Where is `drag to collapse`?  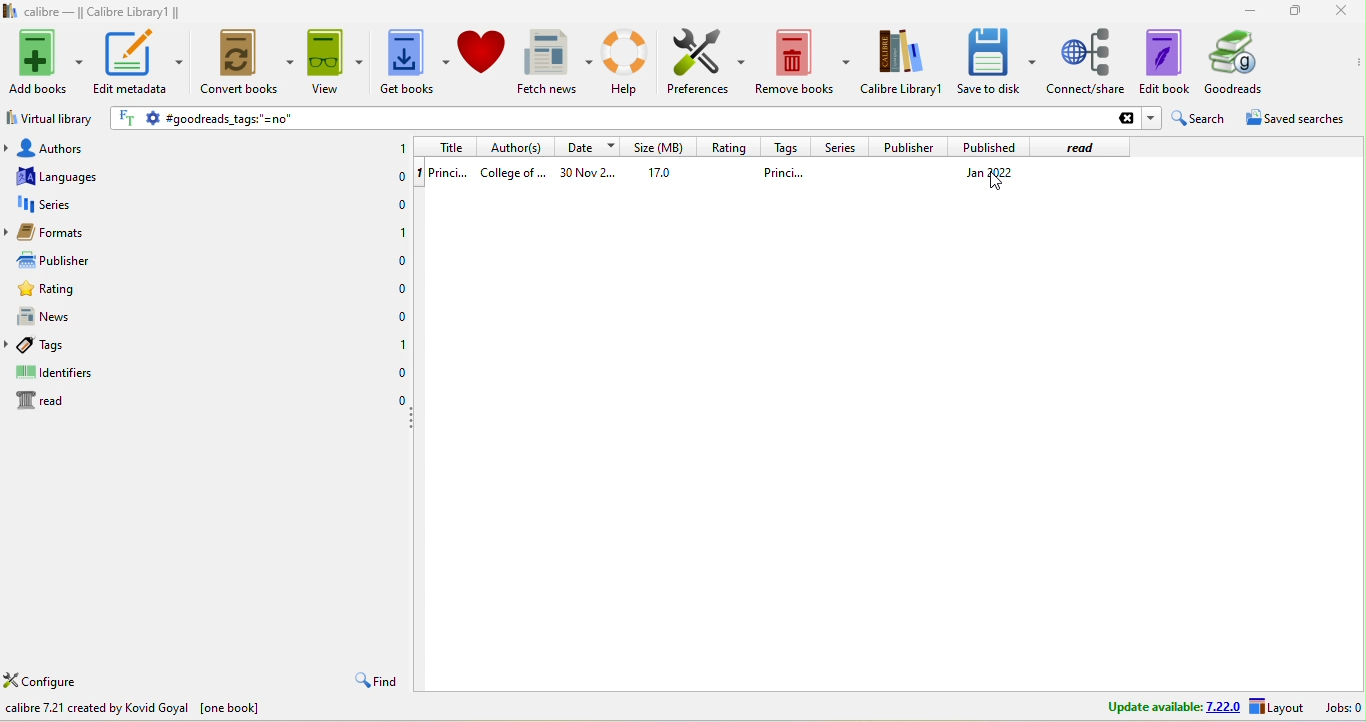
drag to collapse is located at coordinates (413, 419).